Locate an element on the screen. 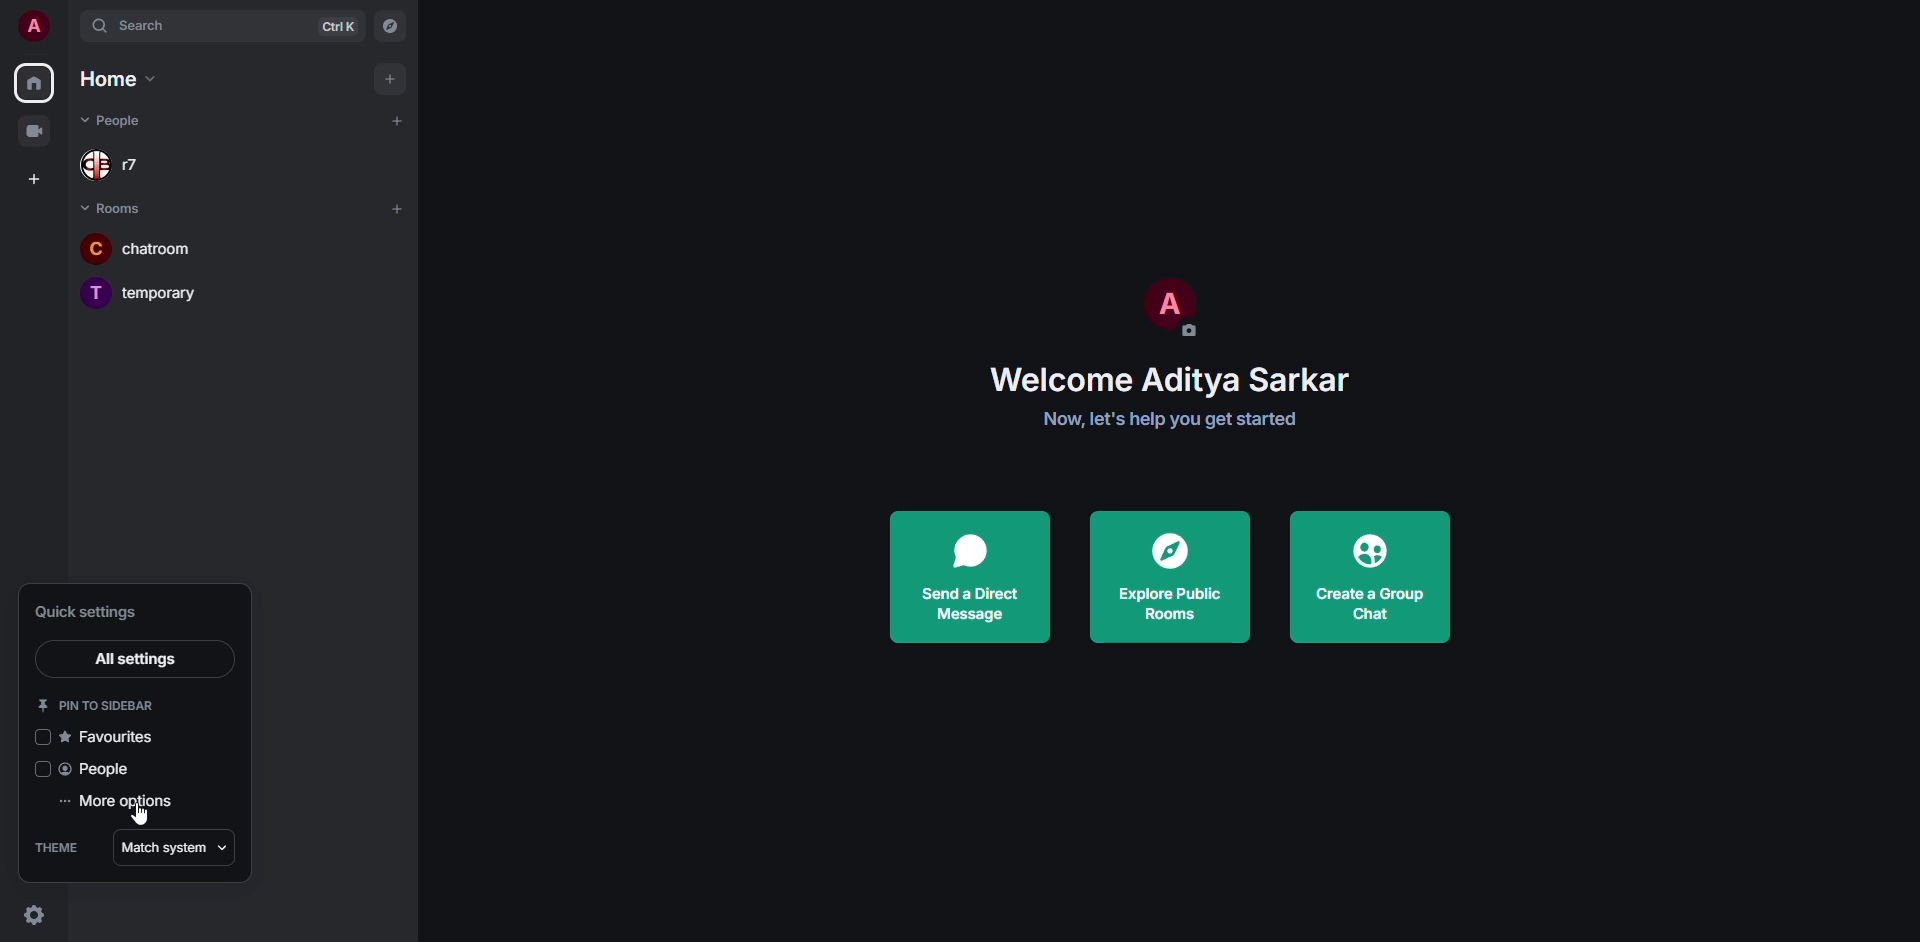  room is located at coordinates (156, 291).